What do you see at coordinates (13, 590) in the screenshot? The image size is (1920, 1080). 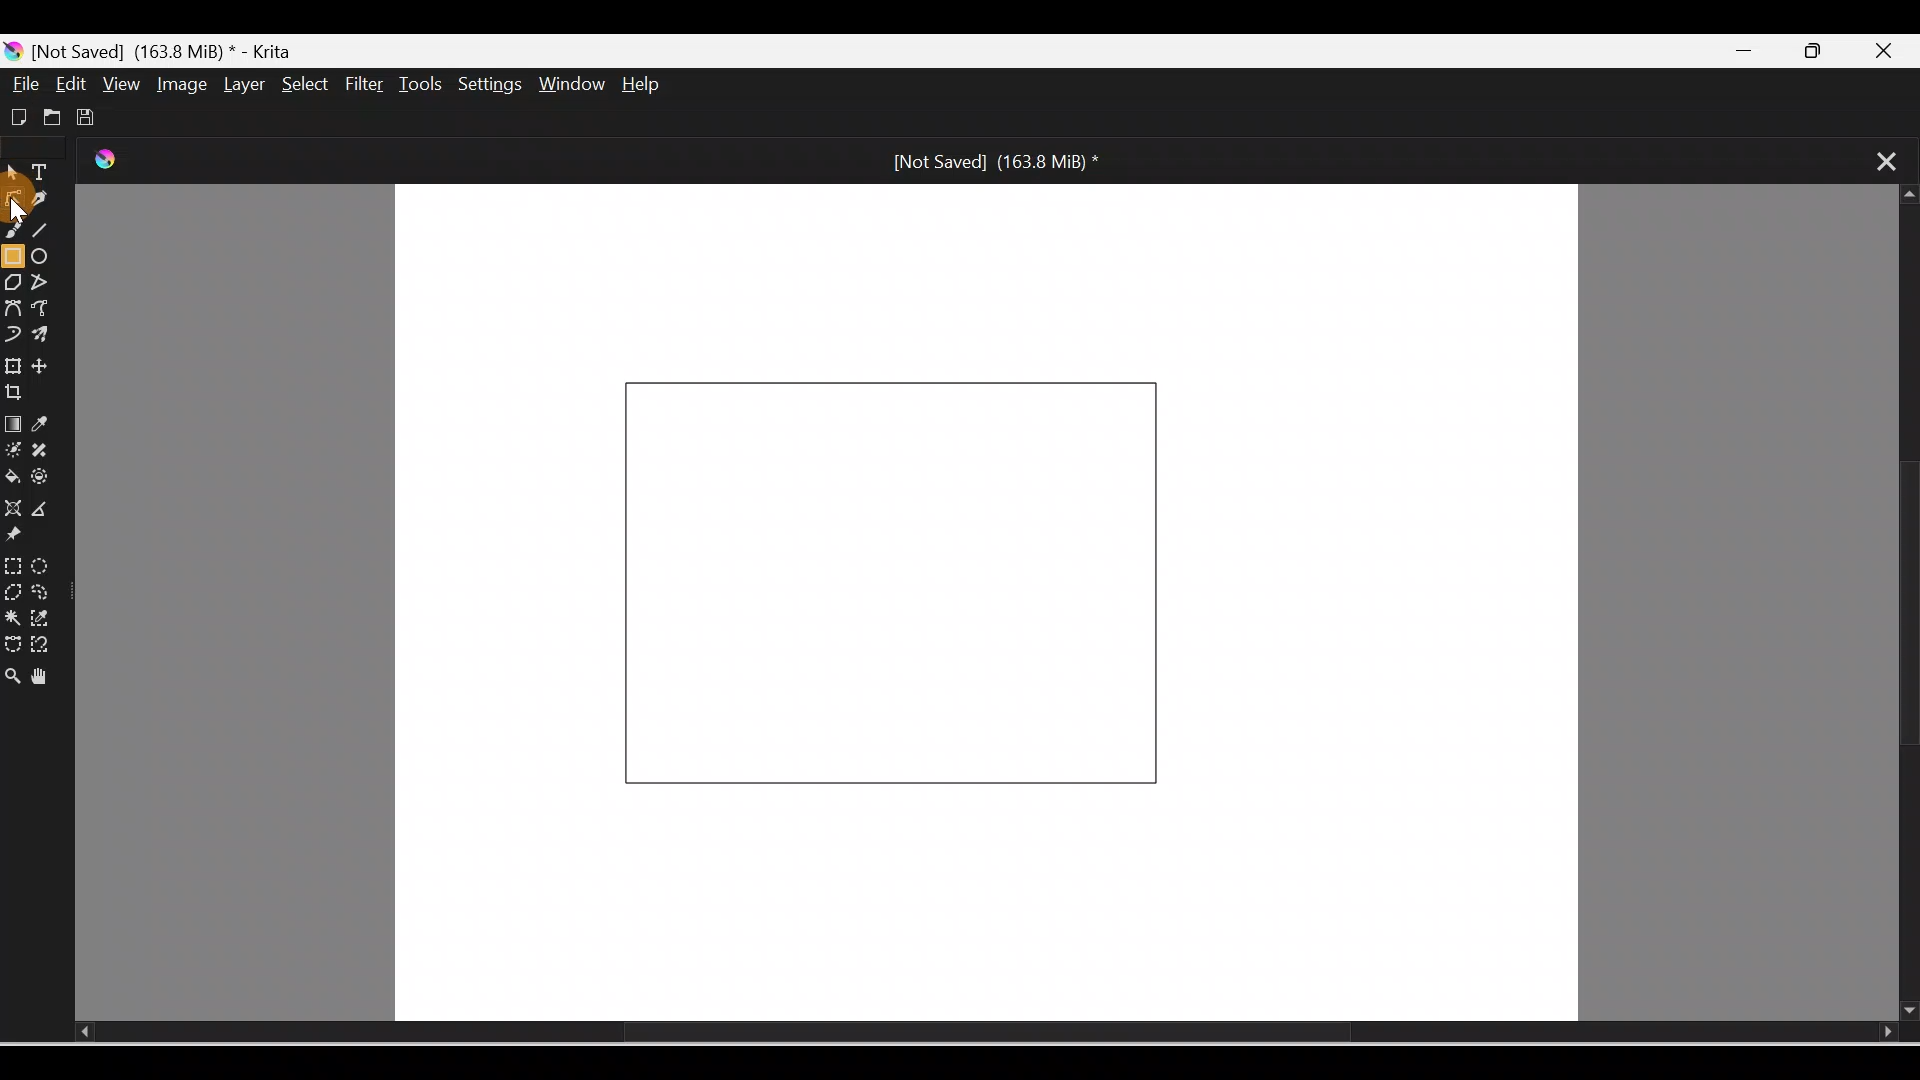 I see `Polygonal selection tool` at bounding box center [13, 590].